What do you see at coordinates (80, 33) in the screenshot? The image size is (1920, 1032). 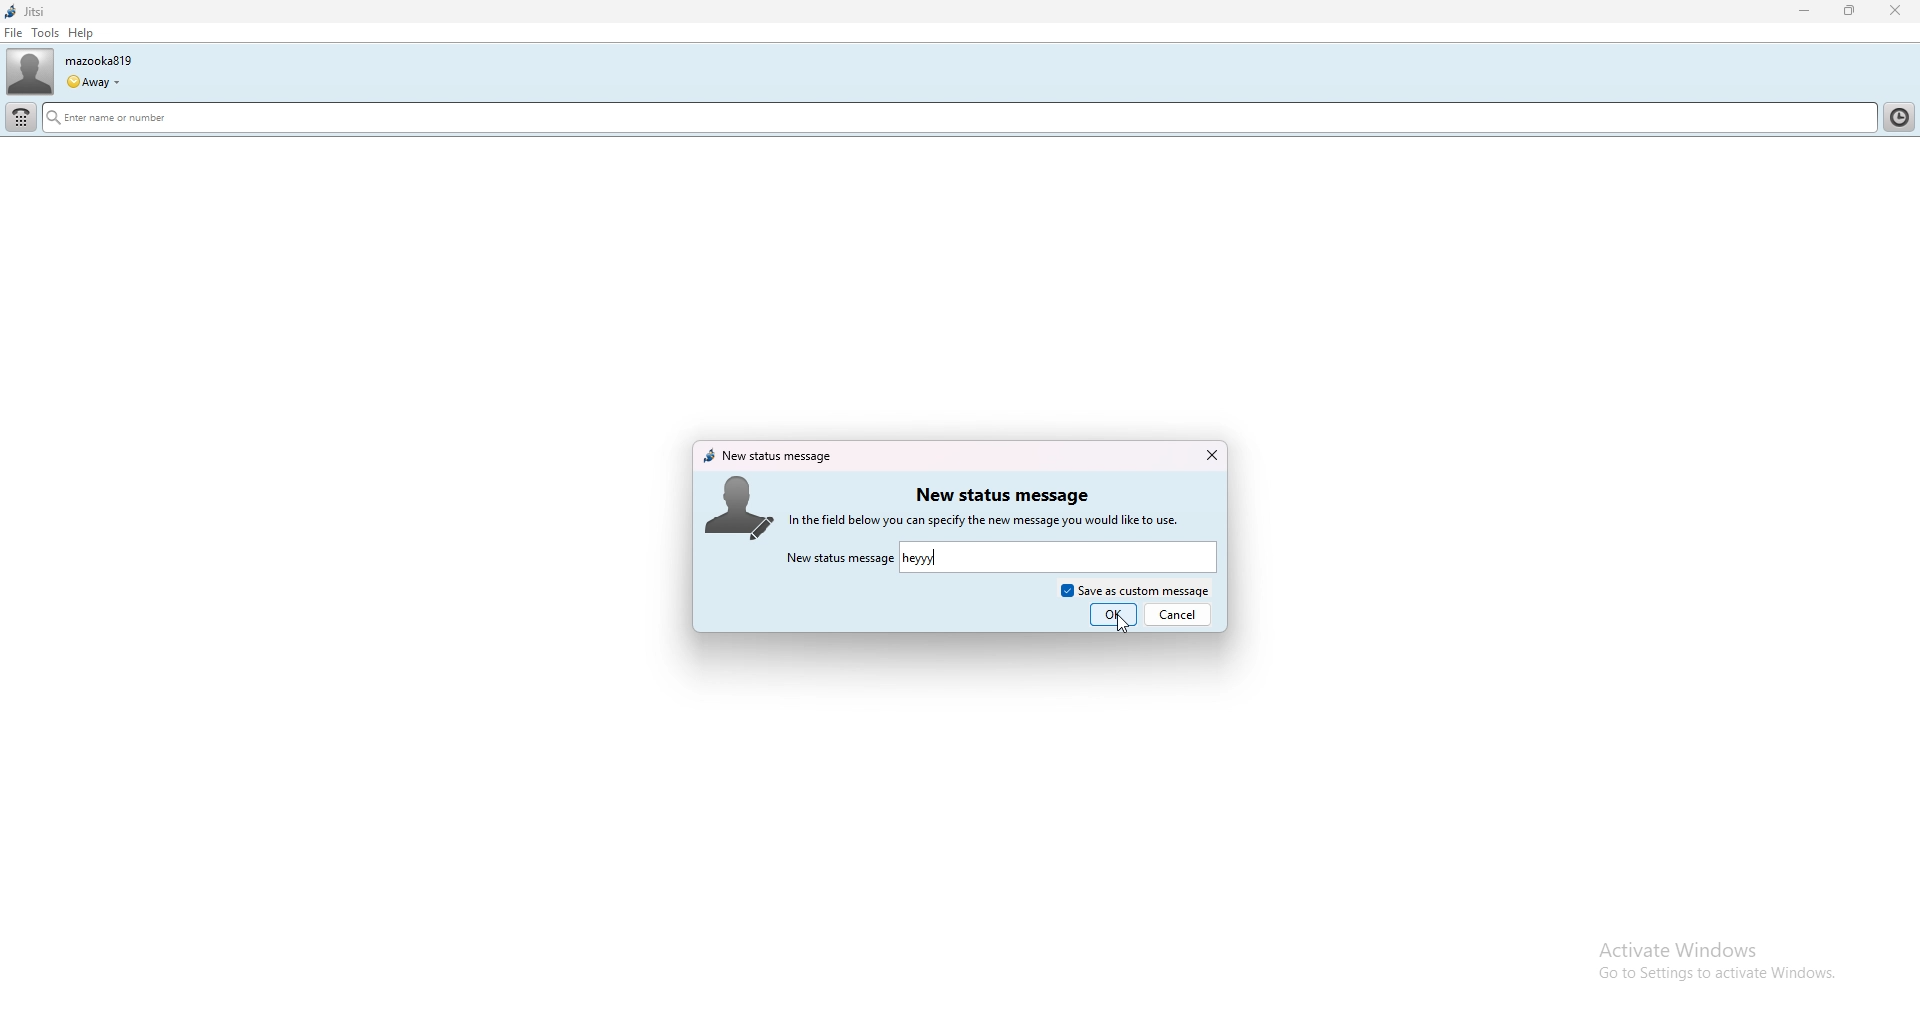 I see `help` at bounding box center [80, 33].